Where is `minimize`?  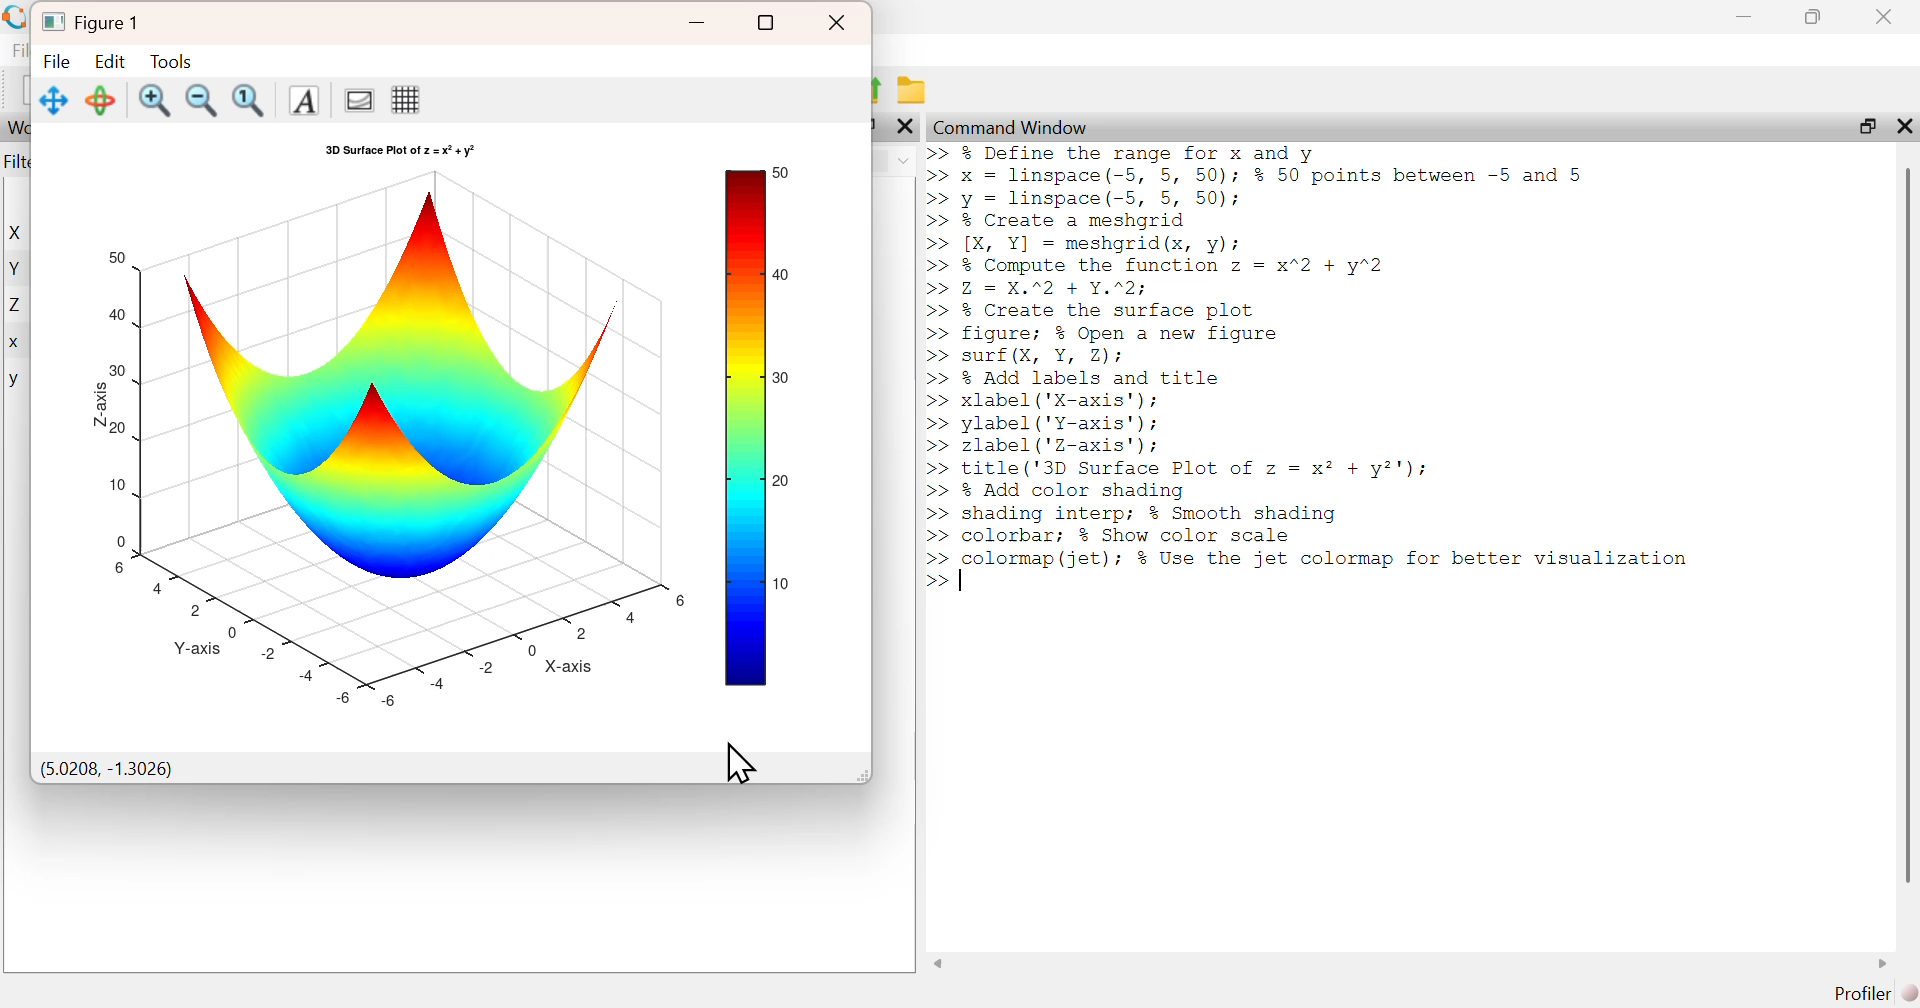 minimize is located at coordinates (1744, 17).